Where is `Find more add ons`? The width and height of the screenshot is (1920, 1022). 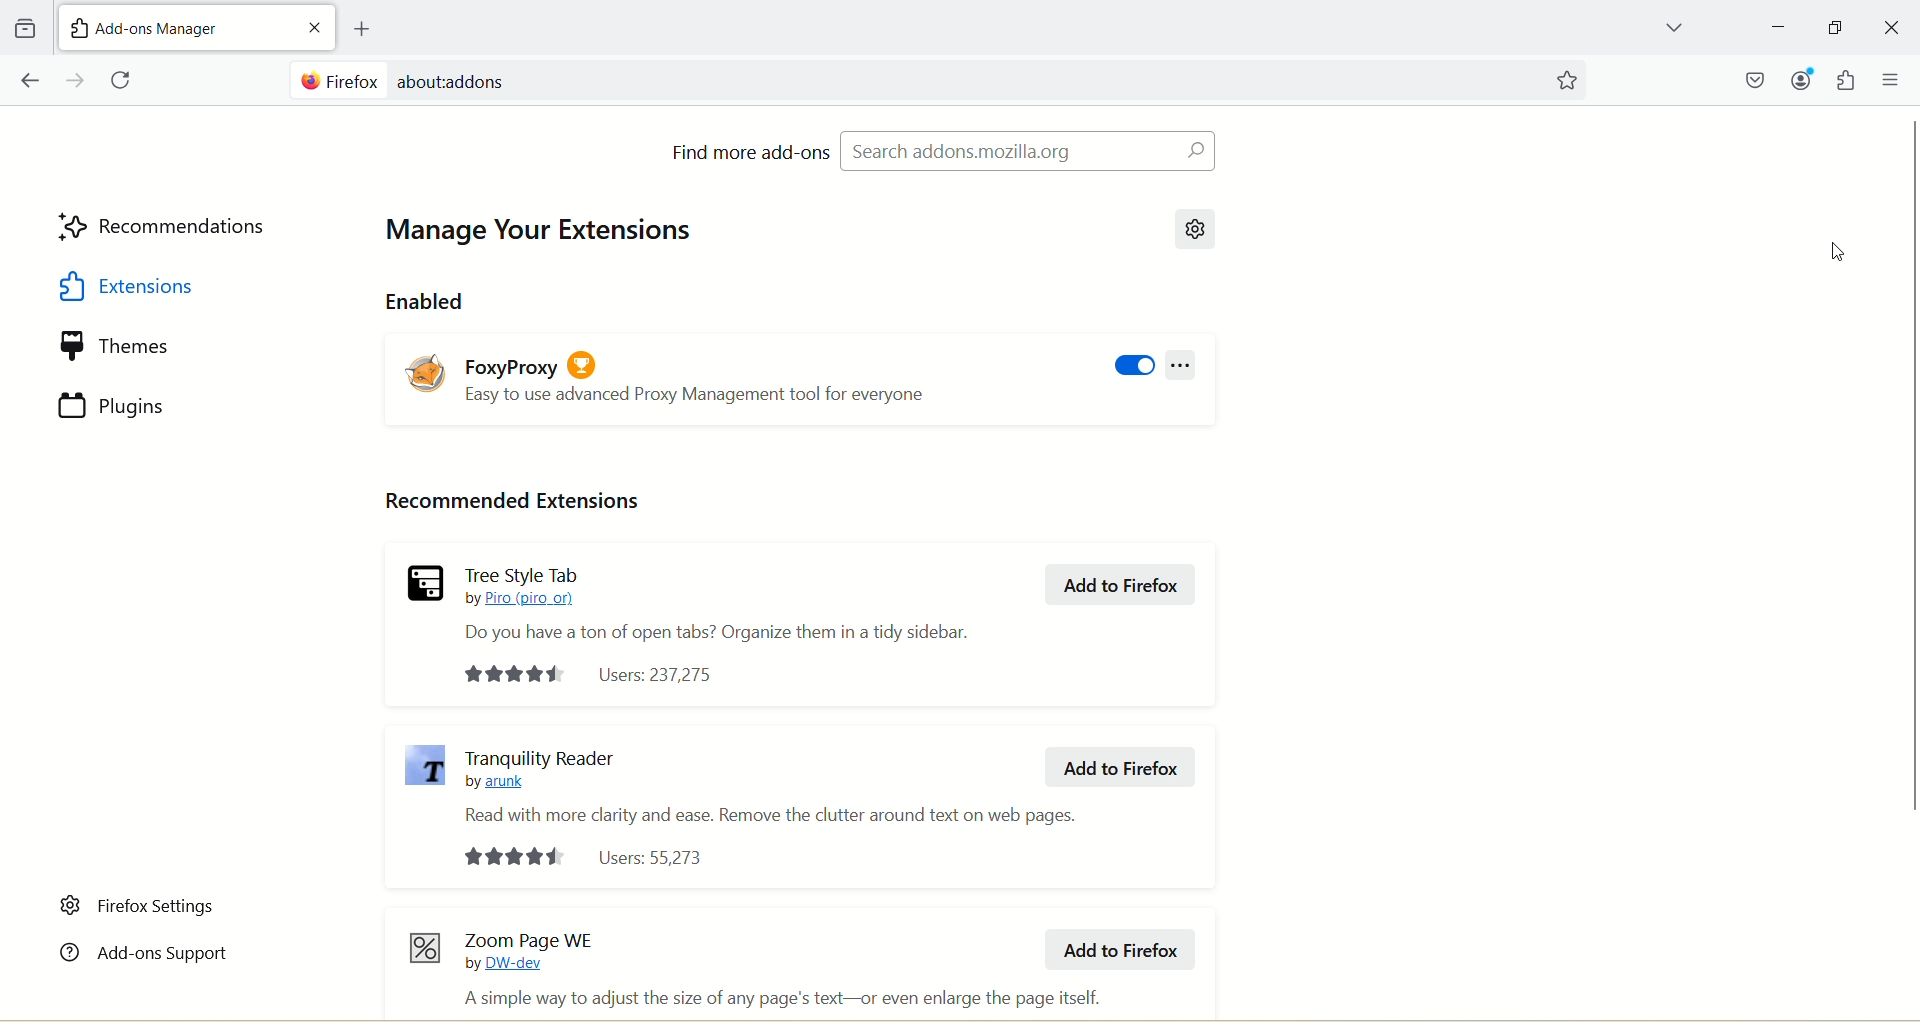
Find more add ons is located at coordinates (750, 151).